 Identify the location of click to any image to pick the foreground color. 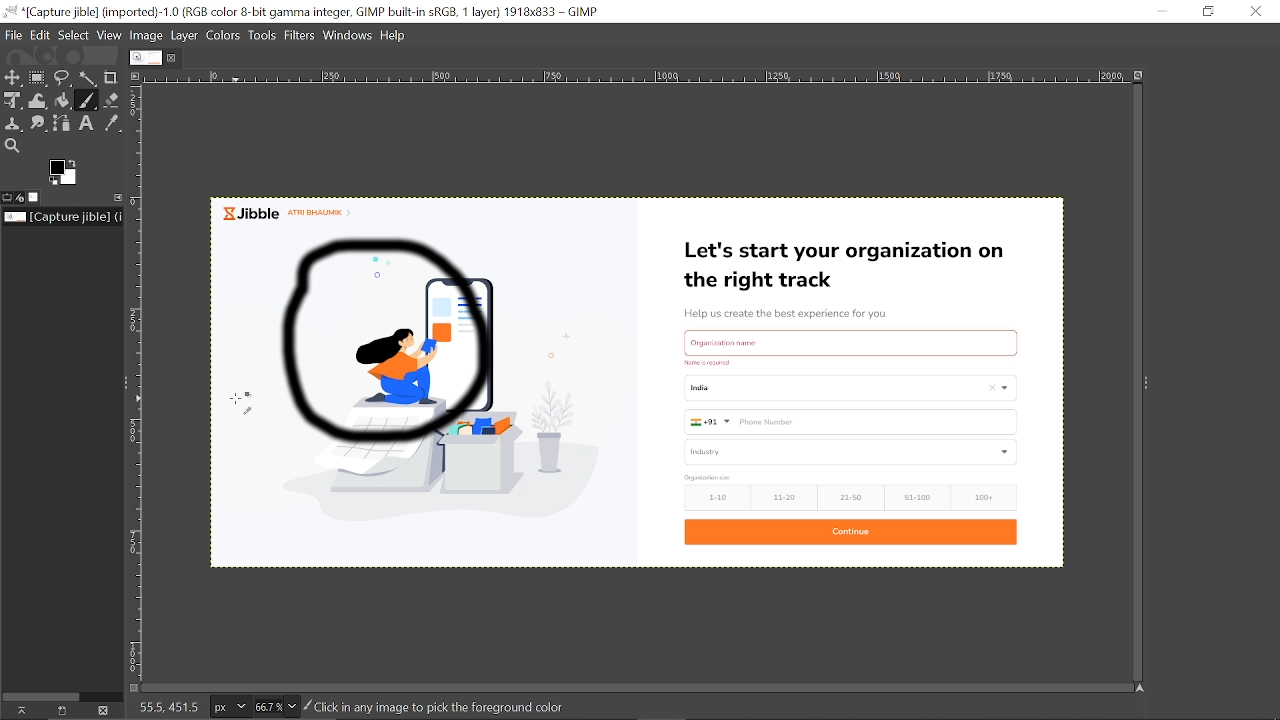
(440, 707).